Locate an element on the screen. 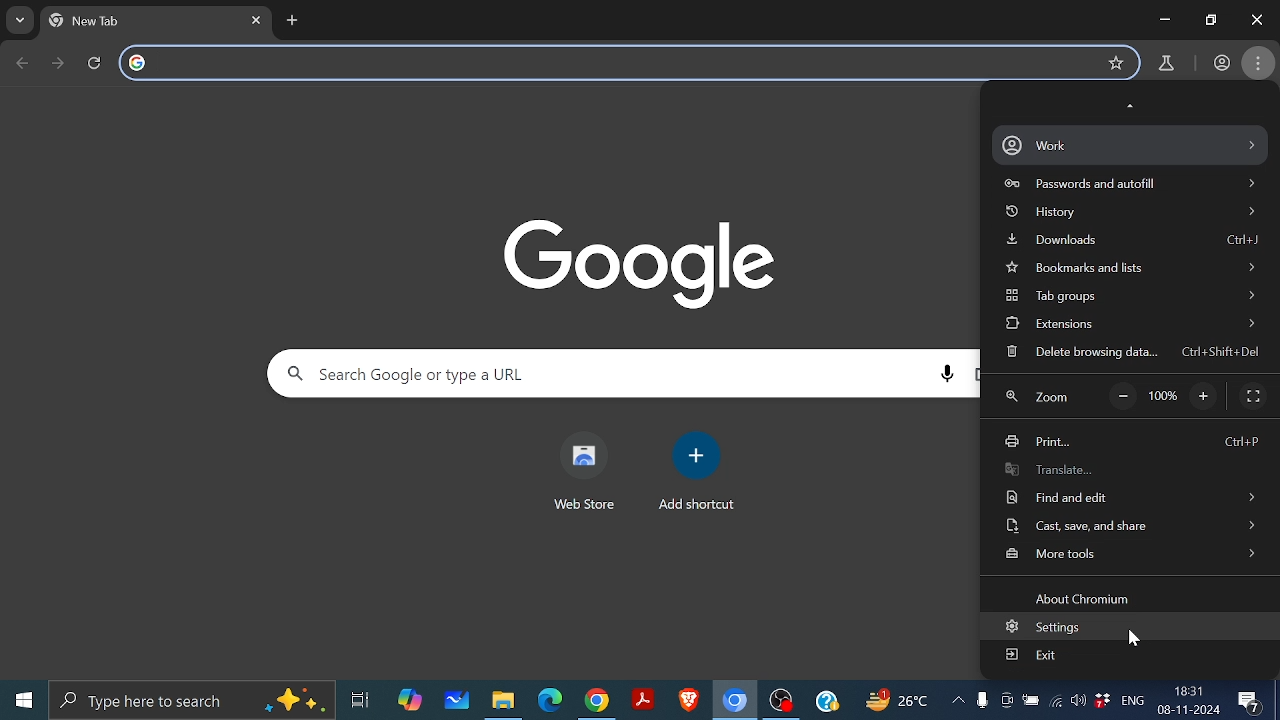 The image size is (1280, 720). connection is located at coordinates (1056, 704).